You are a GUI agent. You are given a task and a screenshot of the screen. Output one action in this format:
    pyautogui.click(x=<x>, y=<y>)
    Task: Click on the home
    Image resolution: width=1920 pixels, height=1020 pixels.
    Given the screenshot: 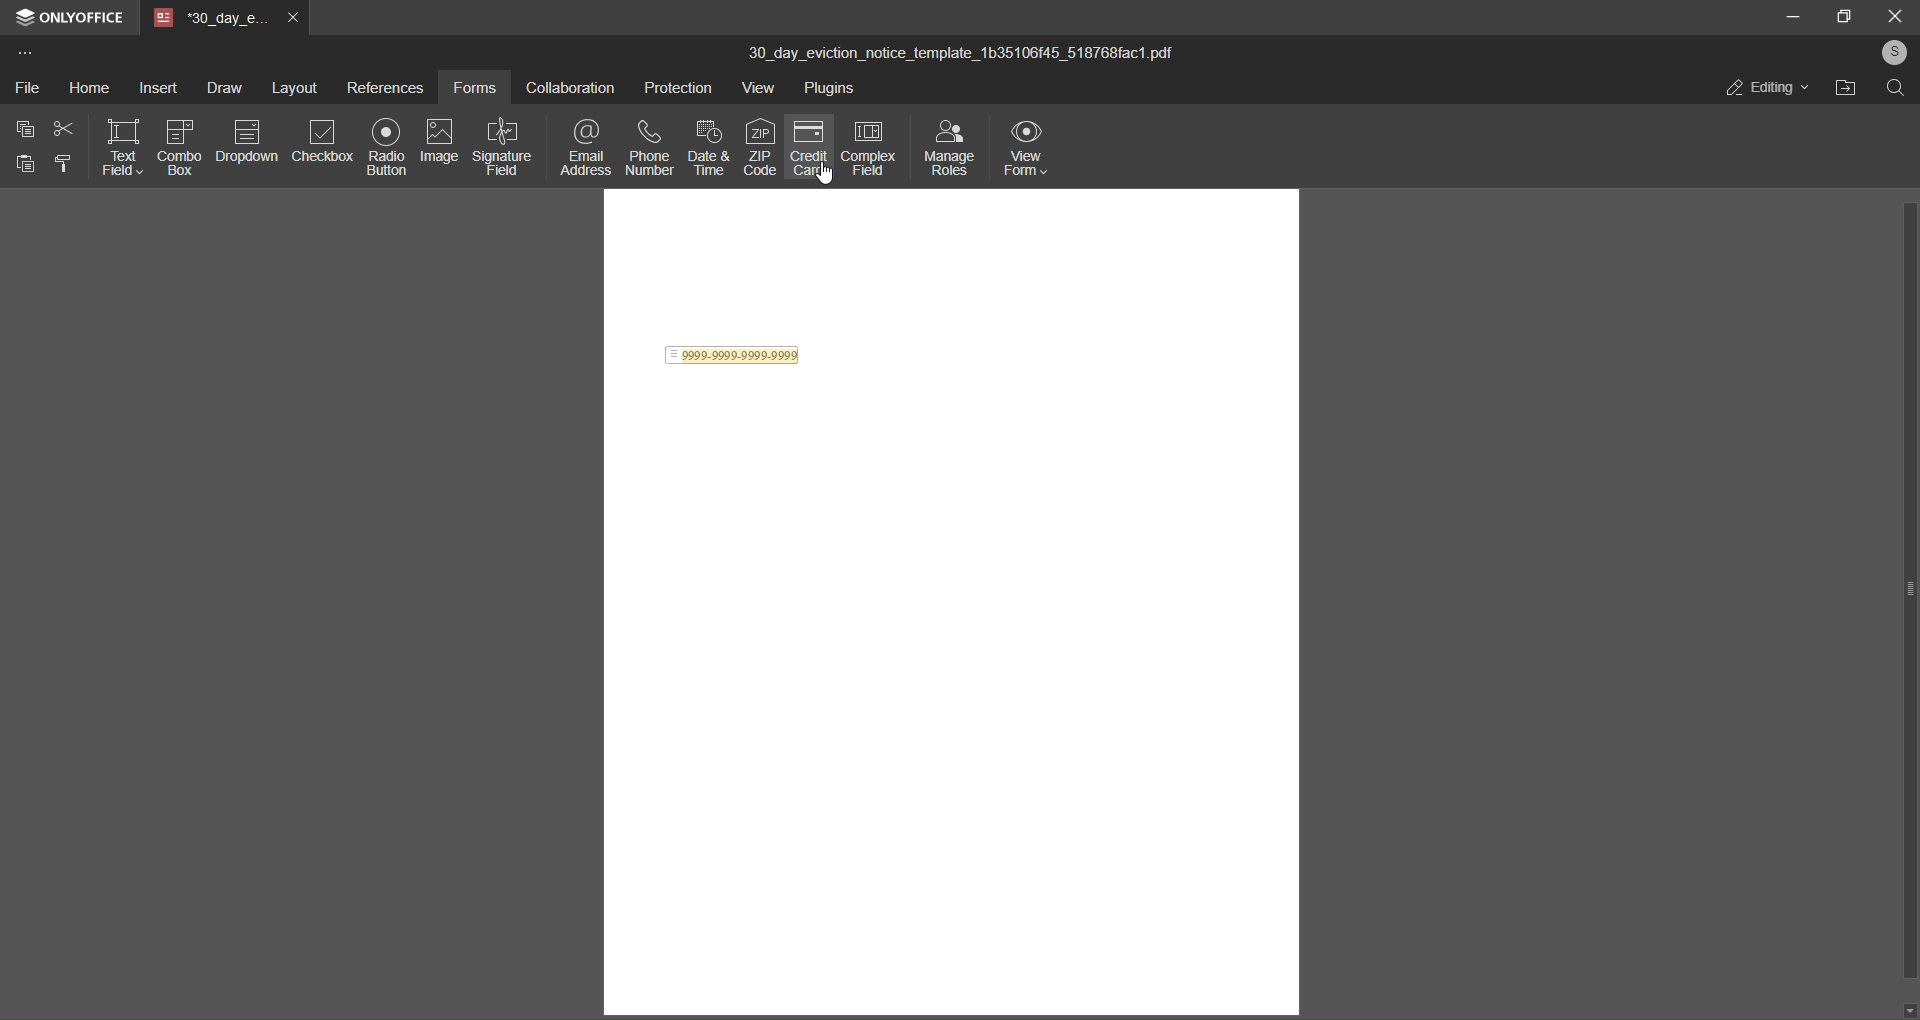 What is the action you would take?
    pyautogui.click(x=86, y=88)
    